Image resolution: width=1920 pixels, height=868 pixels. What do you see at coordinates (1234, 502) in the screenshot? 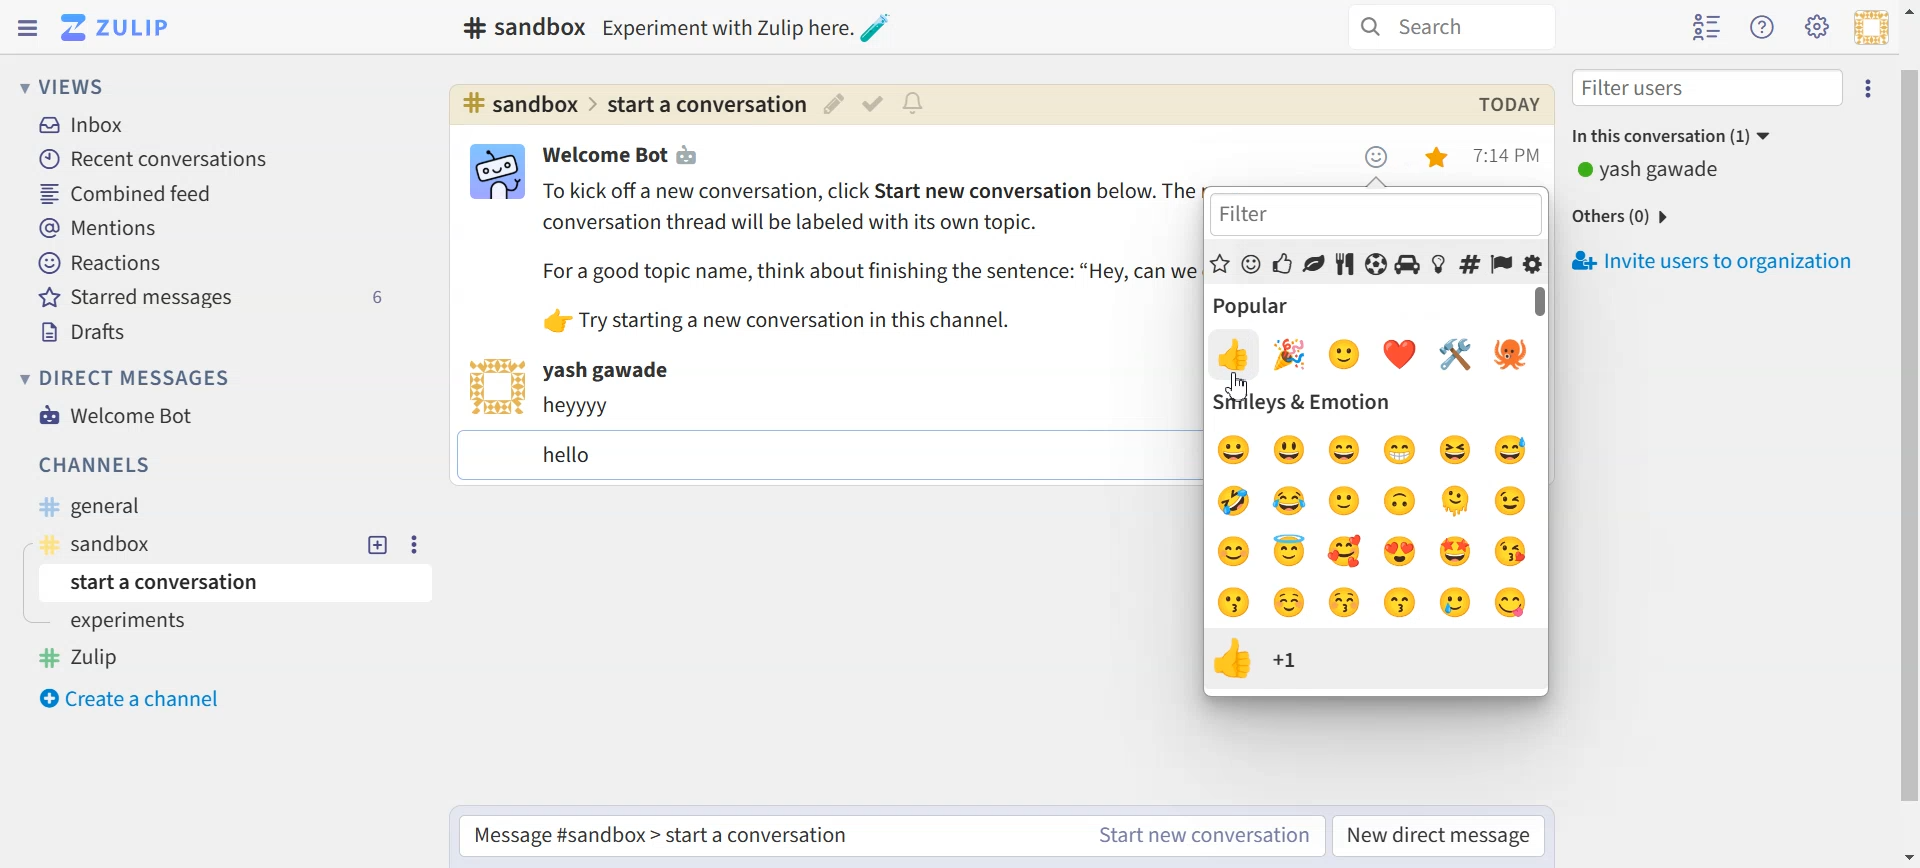
I see `ROFL` at bounding box center [1234, 502].